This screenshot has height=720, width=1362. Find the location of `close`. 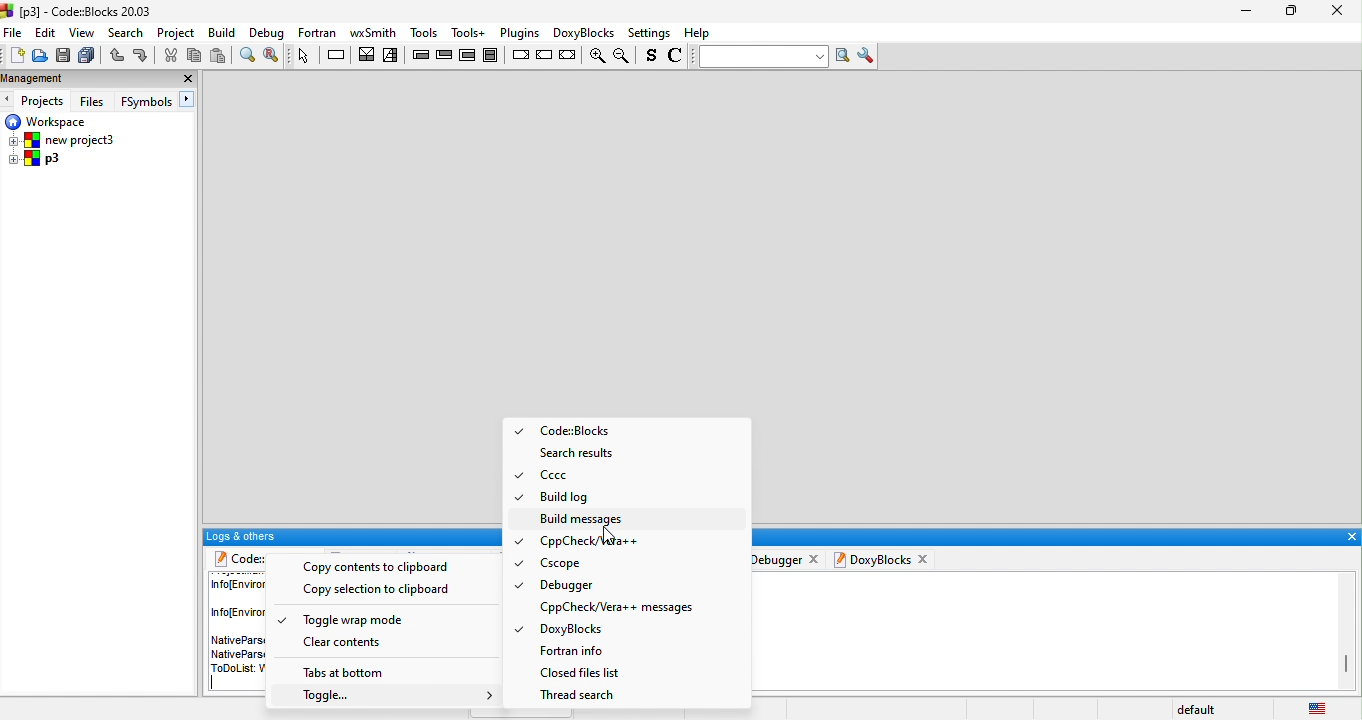

close is located at coordinates (926, 559).